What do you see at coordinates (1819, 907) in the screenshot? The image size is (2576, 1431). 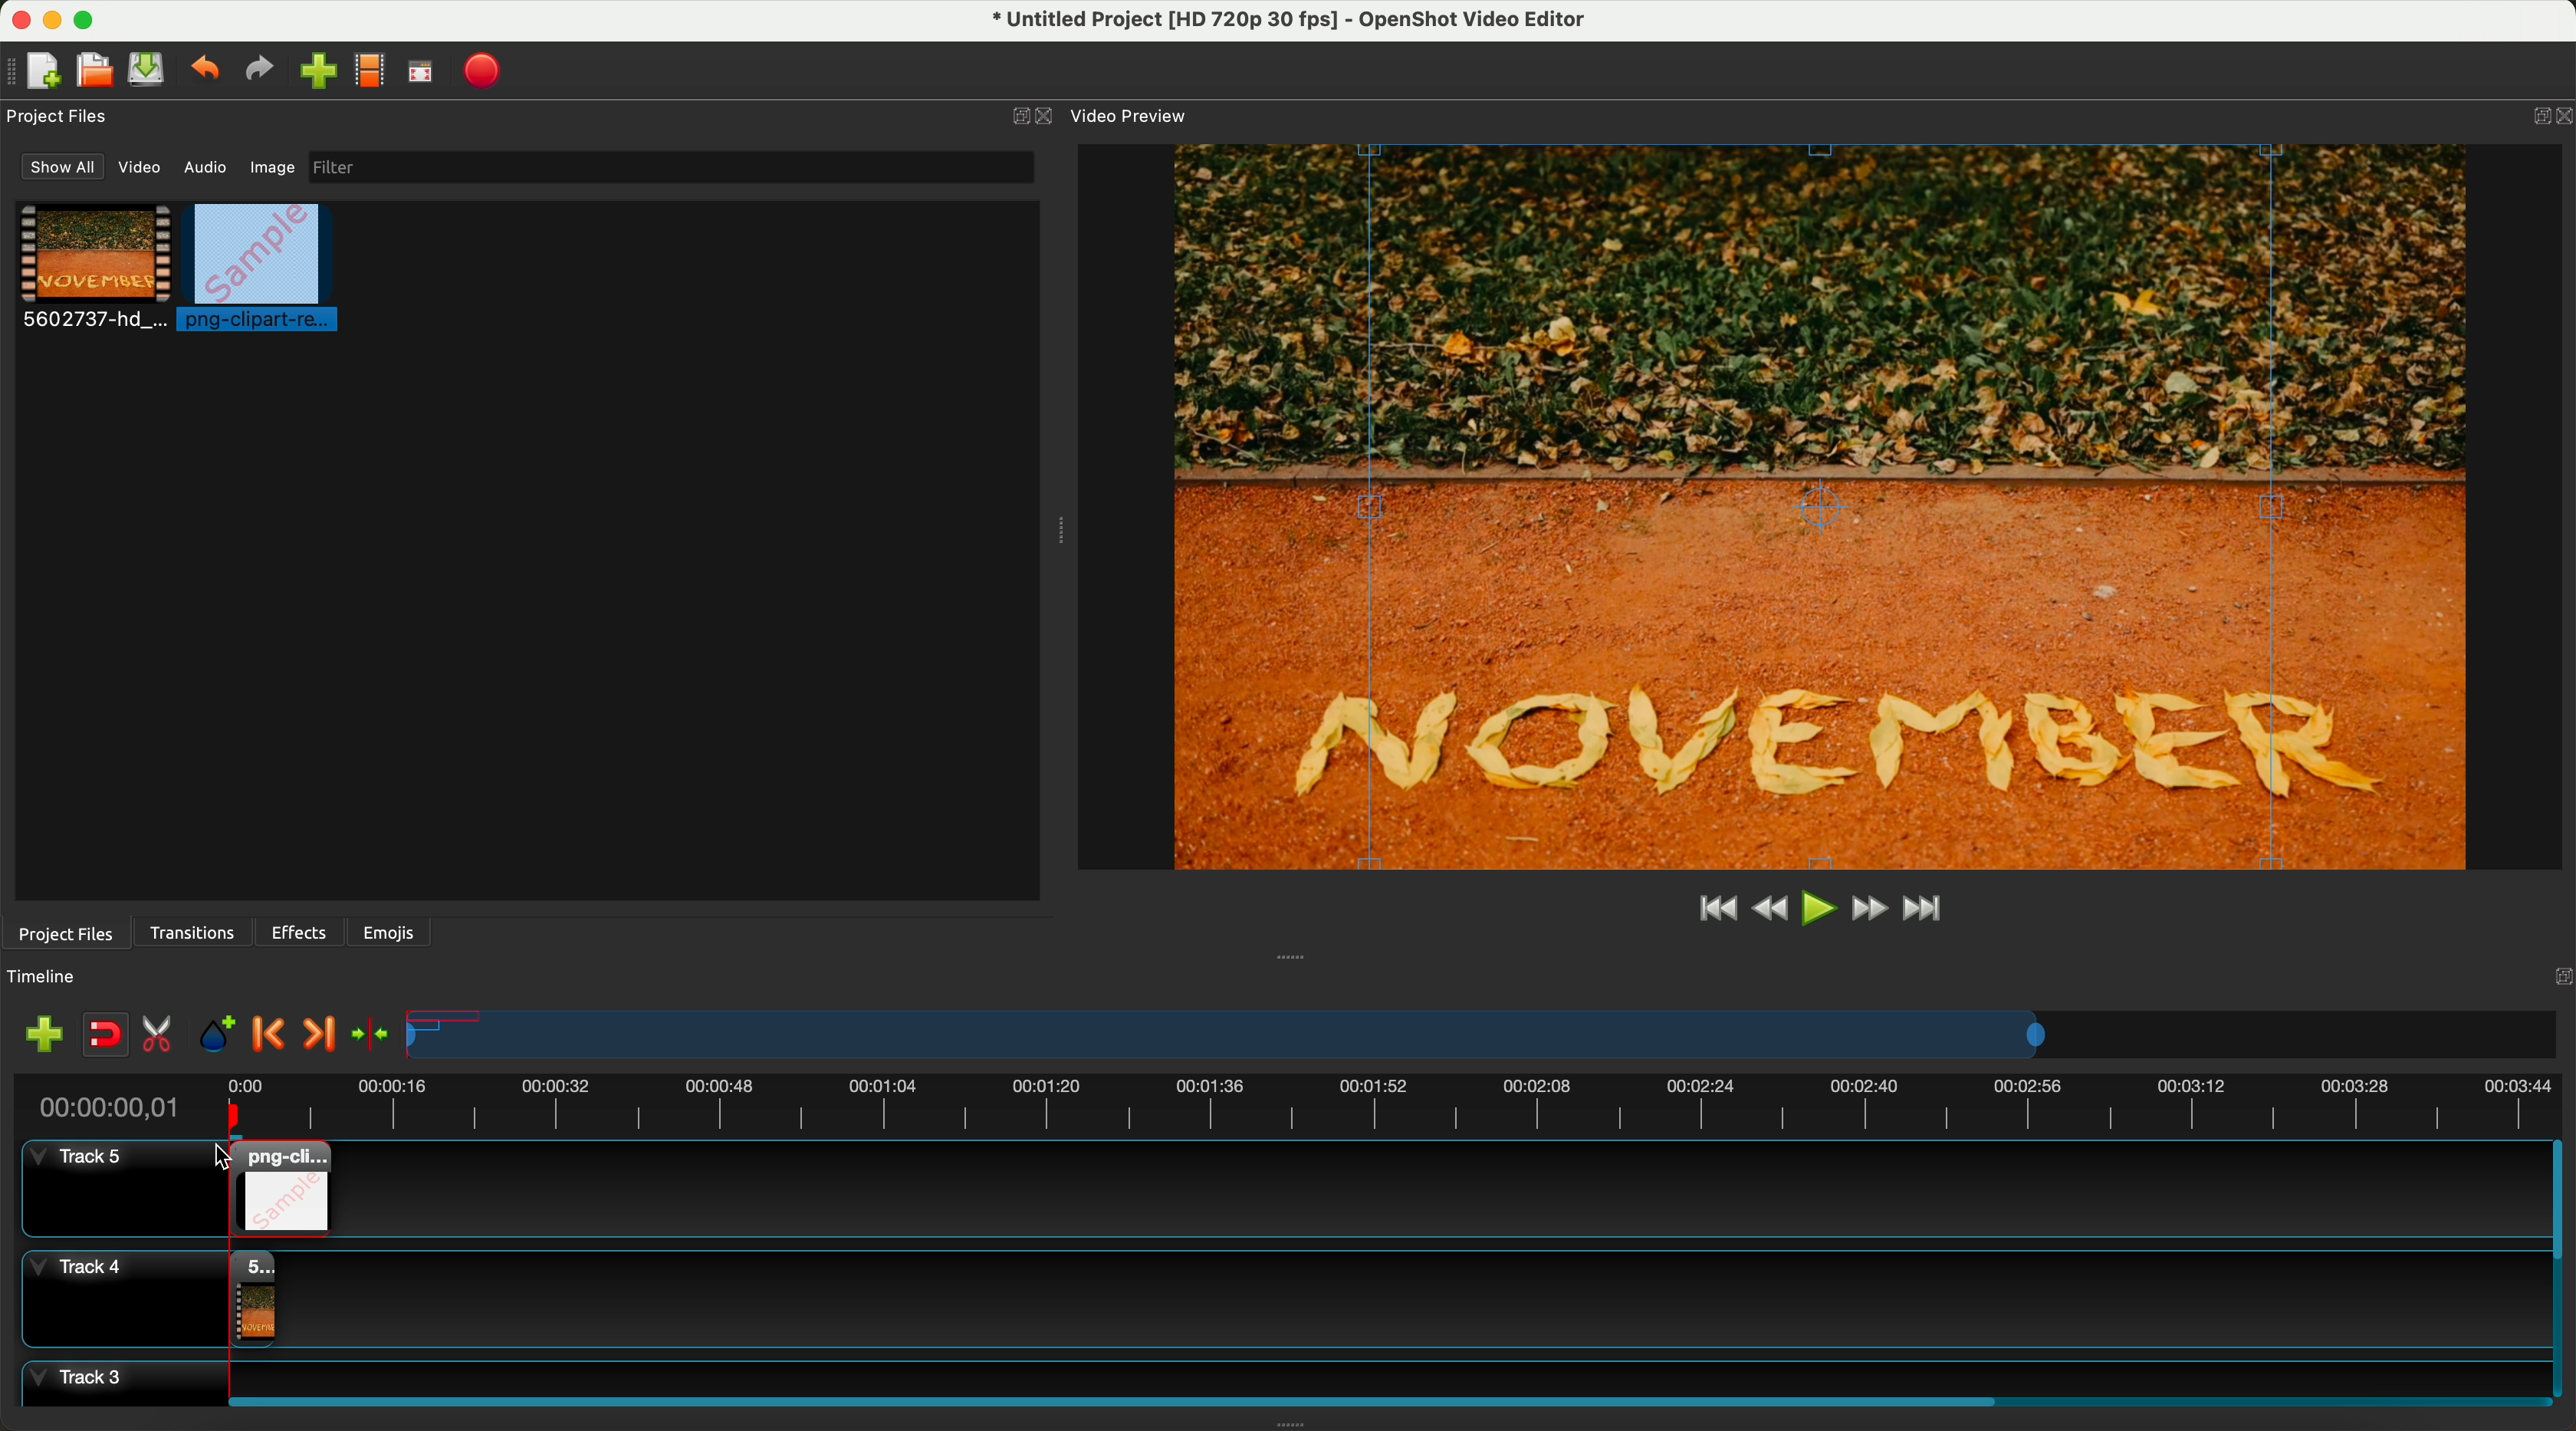 I see `play` at bounding box center [1819, 907].